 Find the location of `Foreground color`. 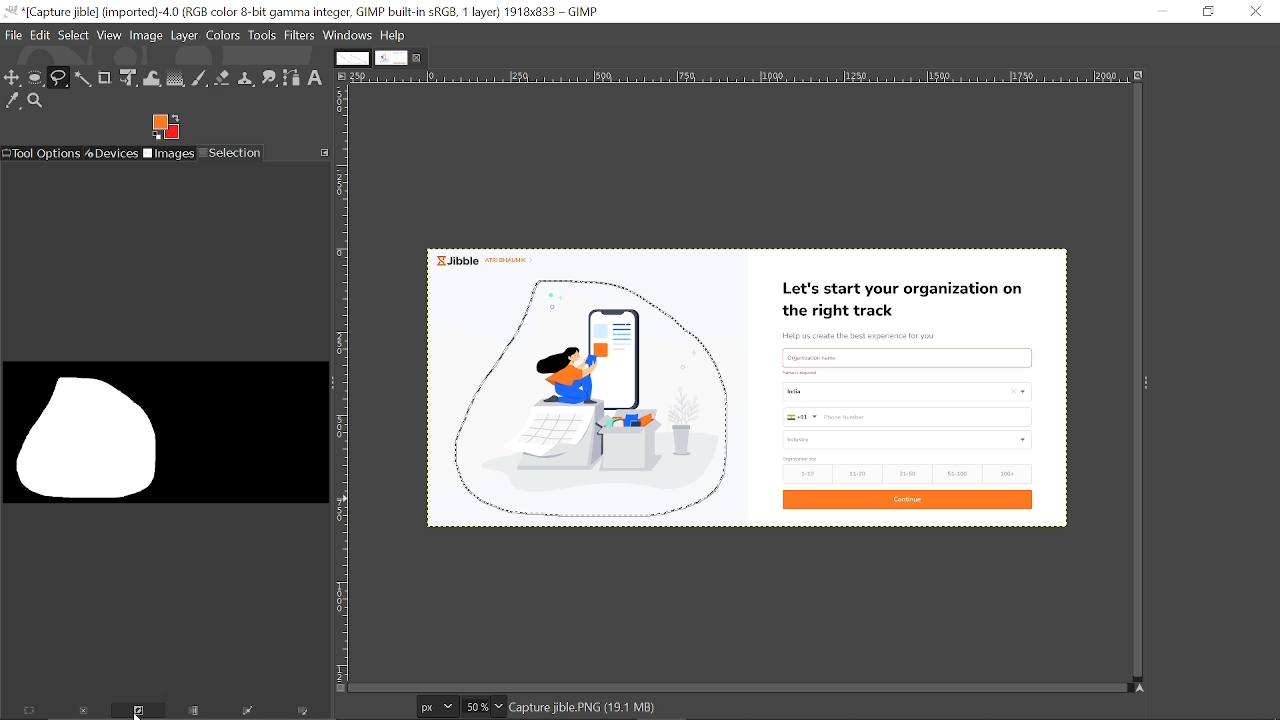

Foreground color is located at coordinates (167, 126).